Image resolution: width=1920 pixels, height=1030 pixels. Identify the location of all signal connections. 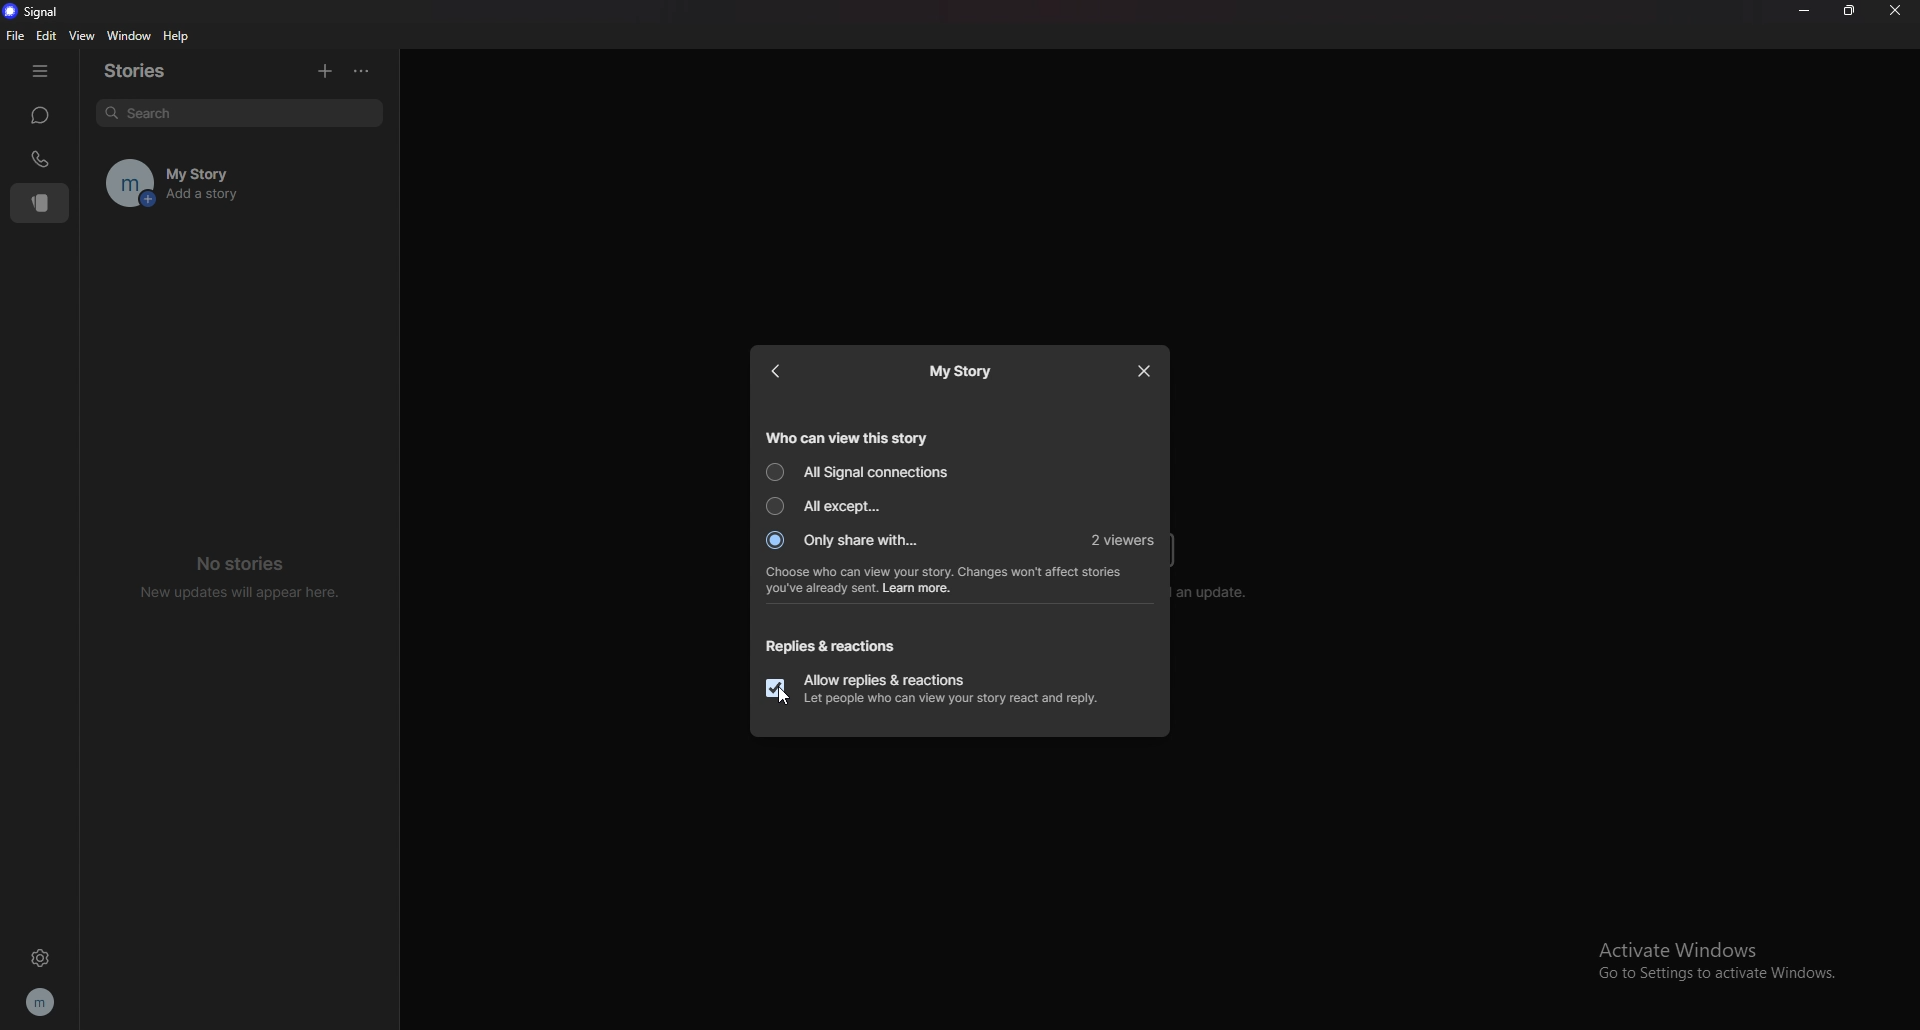
(860, 471).